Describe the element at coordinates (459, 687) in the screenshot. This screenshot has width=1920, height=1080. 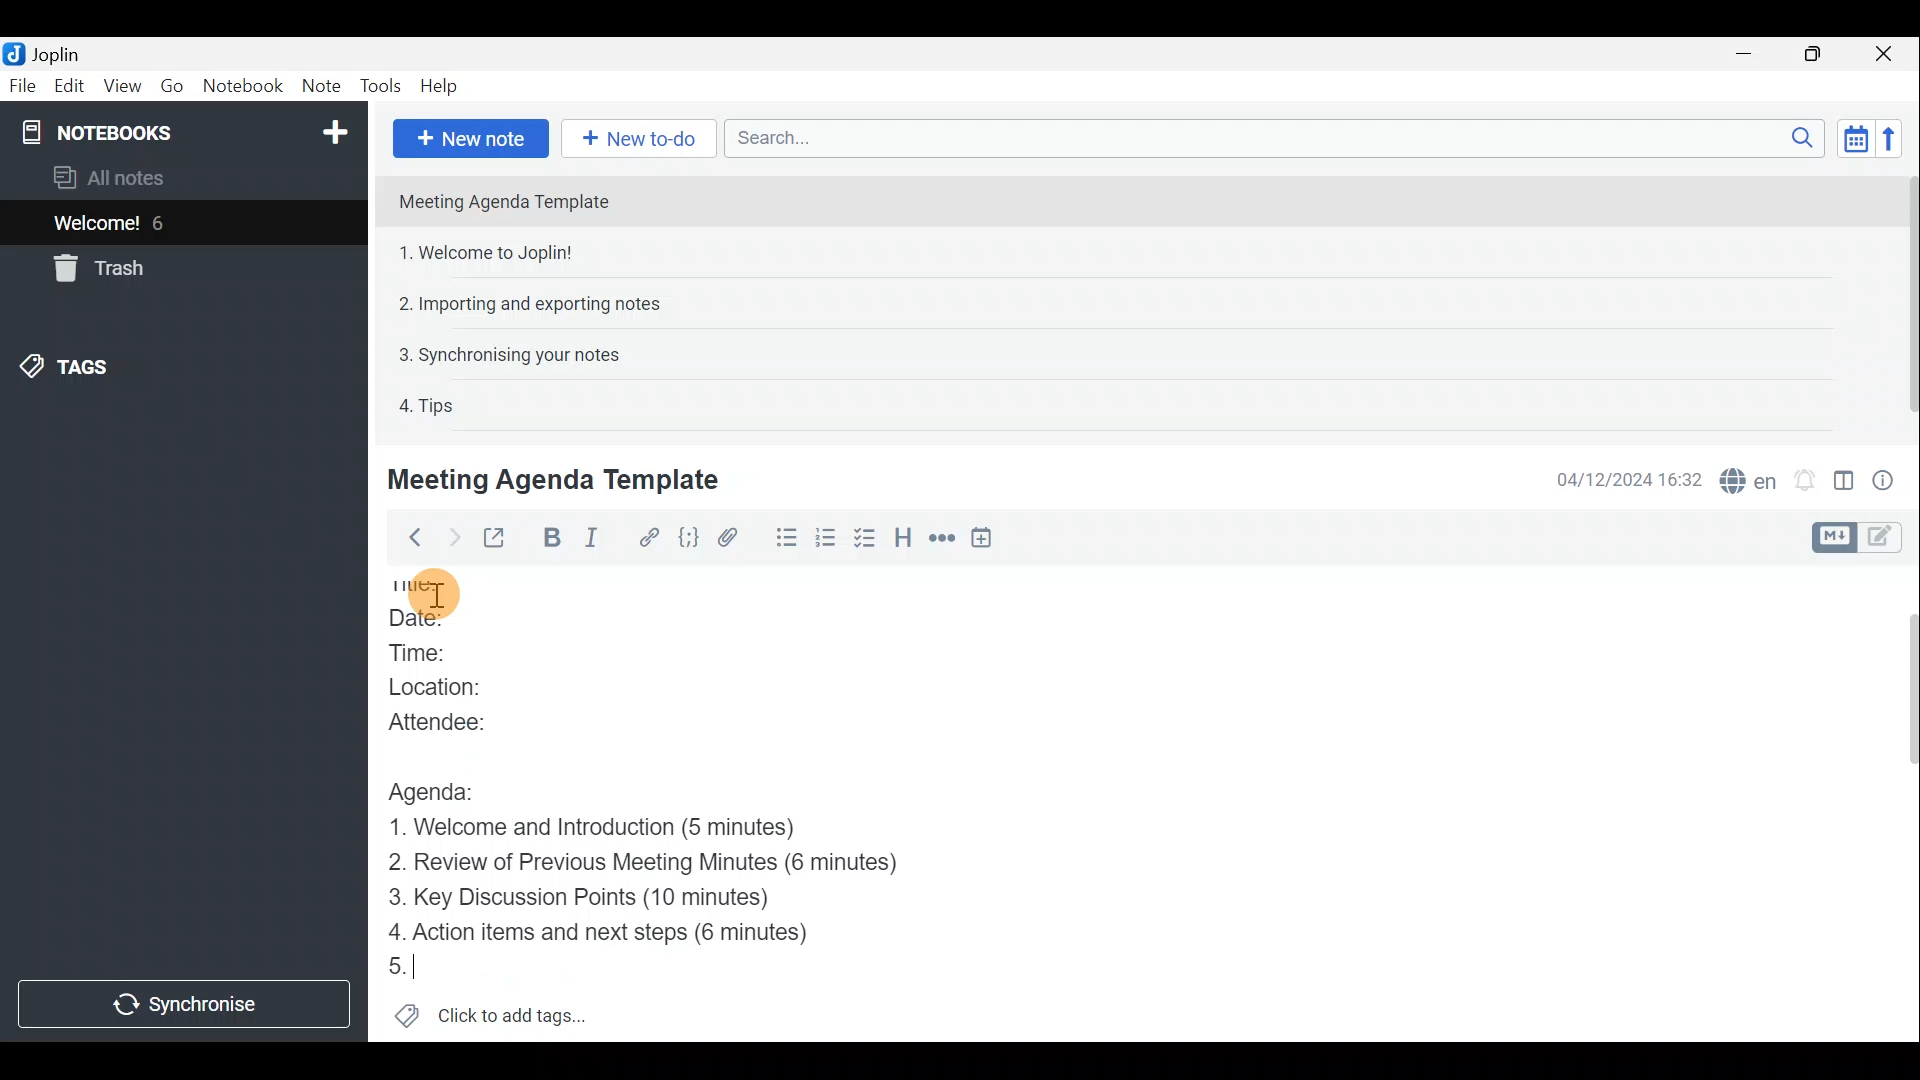
I see `Location:` at that location.